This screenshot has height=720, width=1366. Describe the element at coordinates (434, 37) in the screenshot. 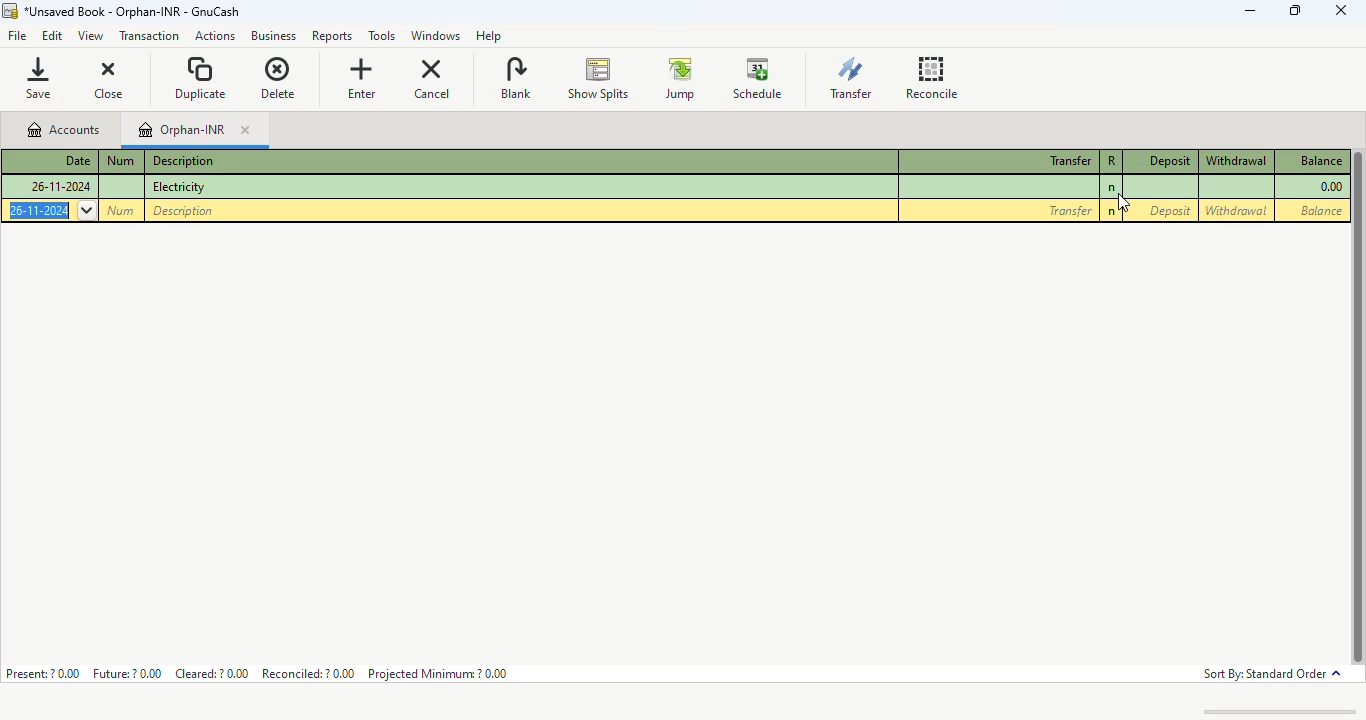

I see `windows` at that location.